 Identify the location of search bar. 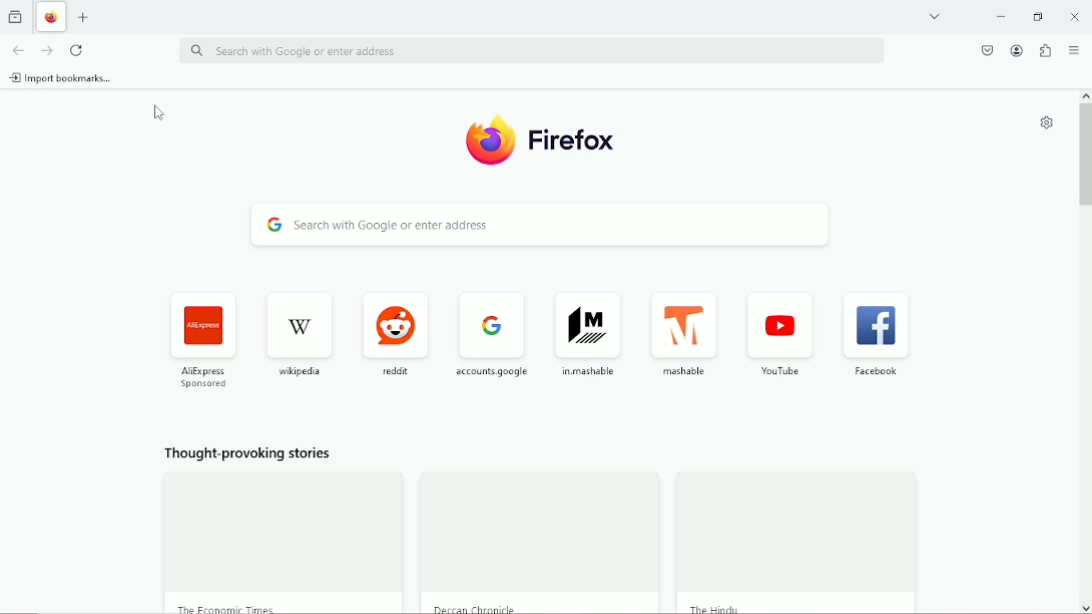
(535, 225).